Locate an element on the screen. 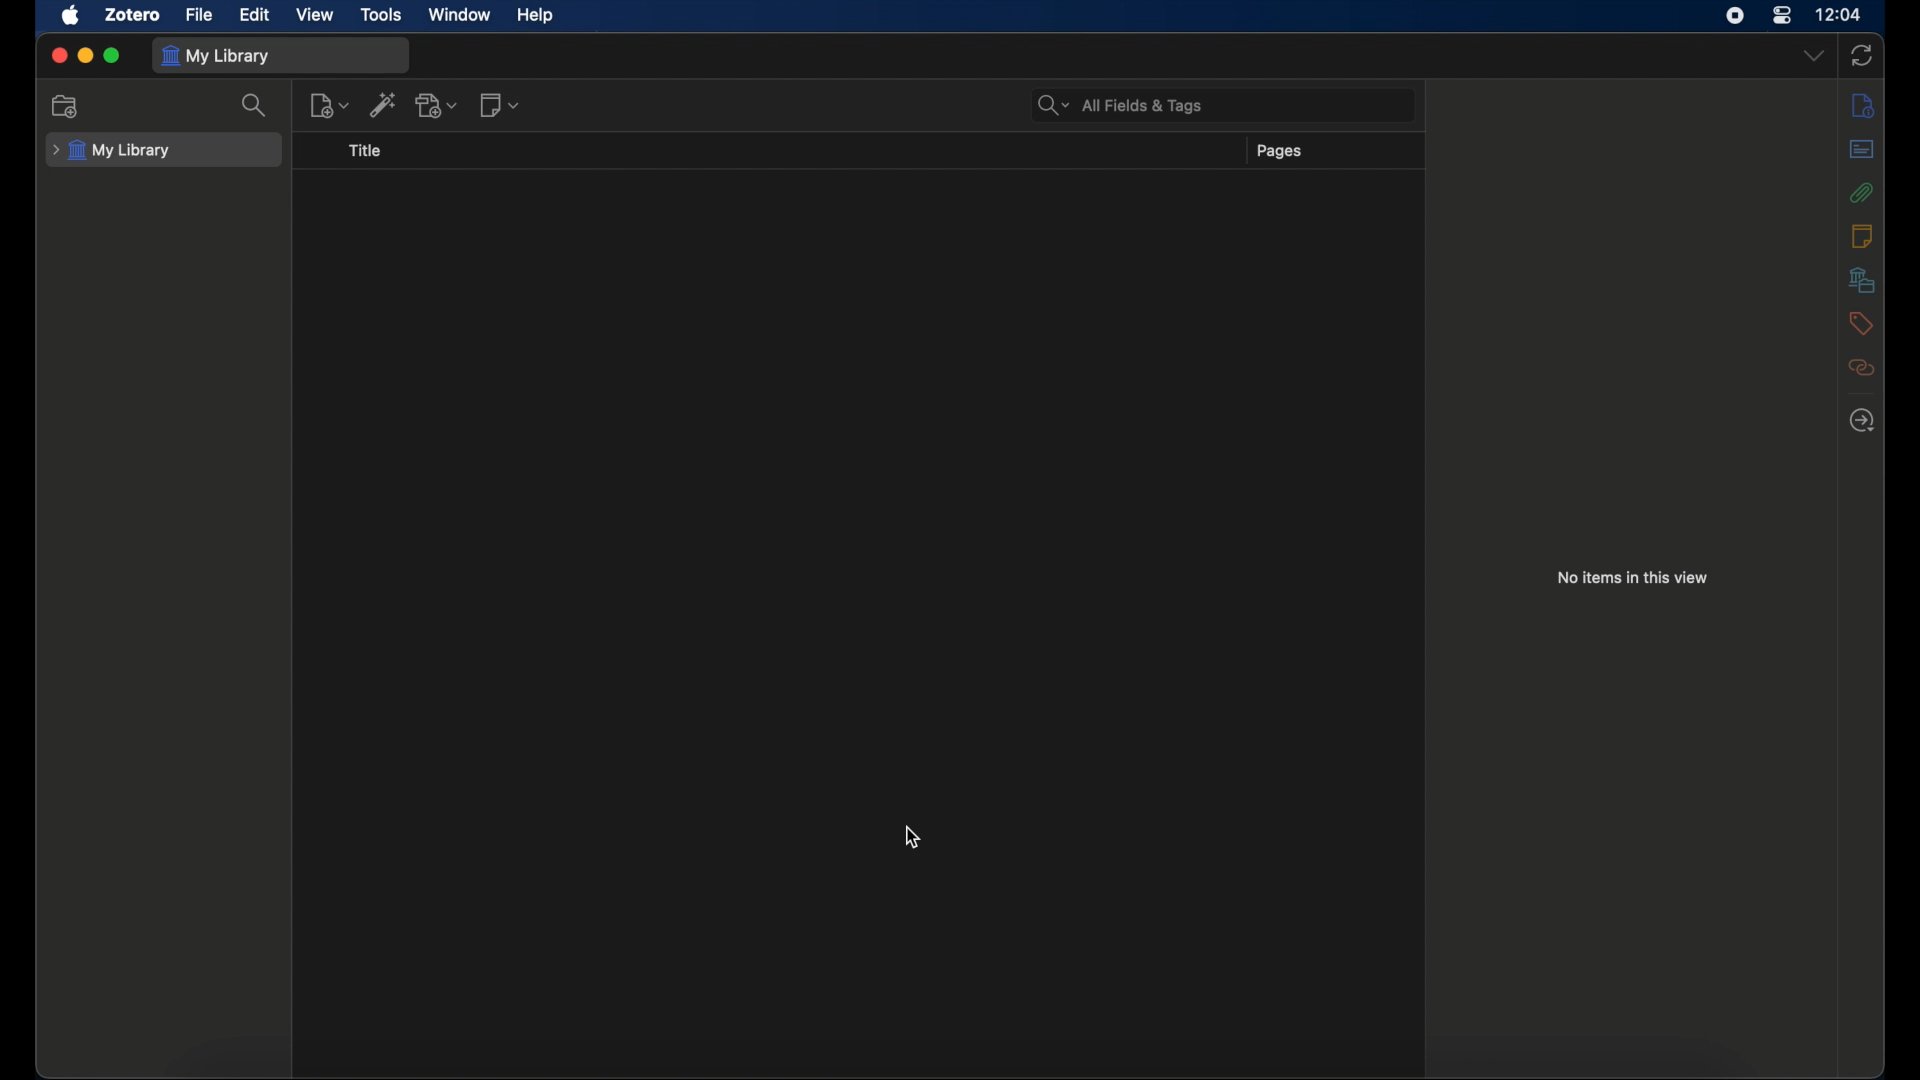 The height and width of the screenshot is (1080, 1920). locate is located at coordinates (1862, 421).